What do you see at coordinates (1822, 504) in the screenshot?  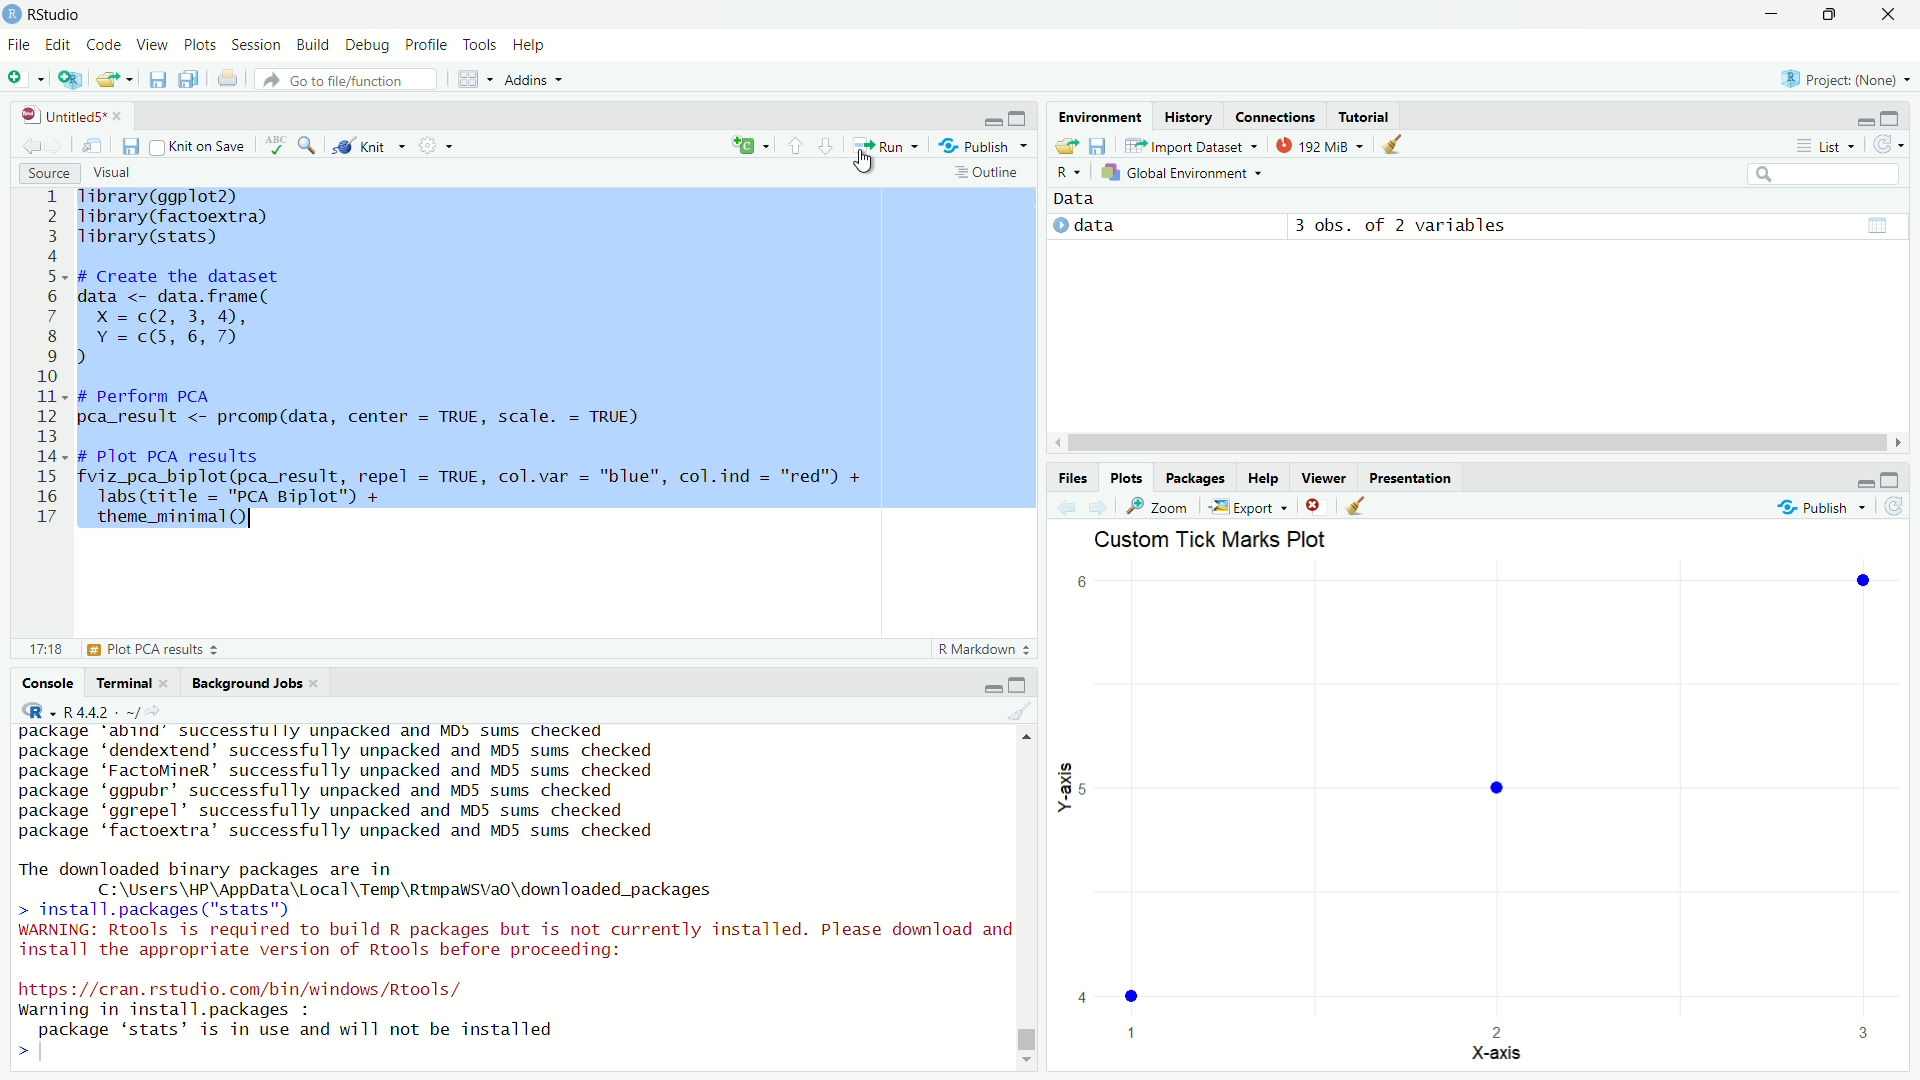 I see `publish` at bounding box center [1822, 504].